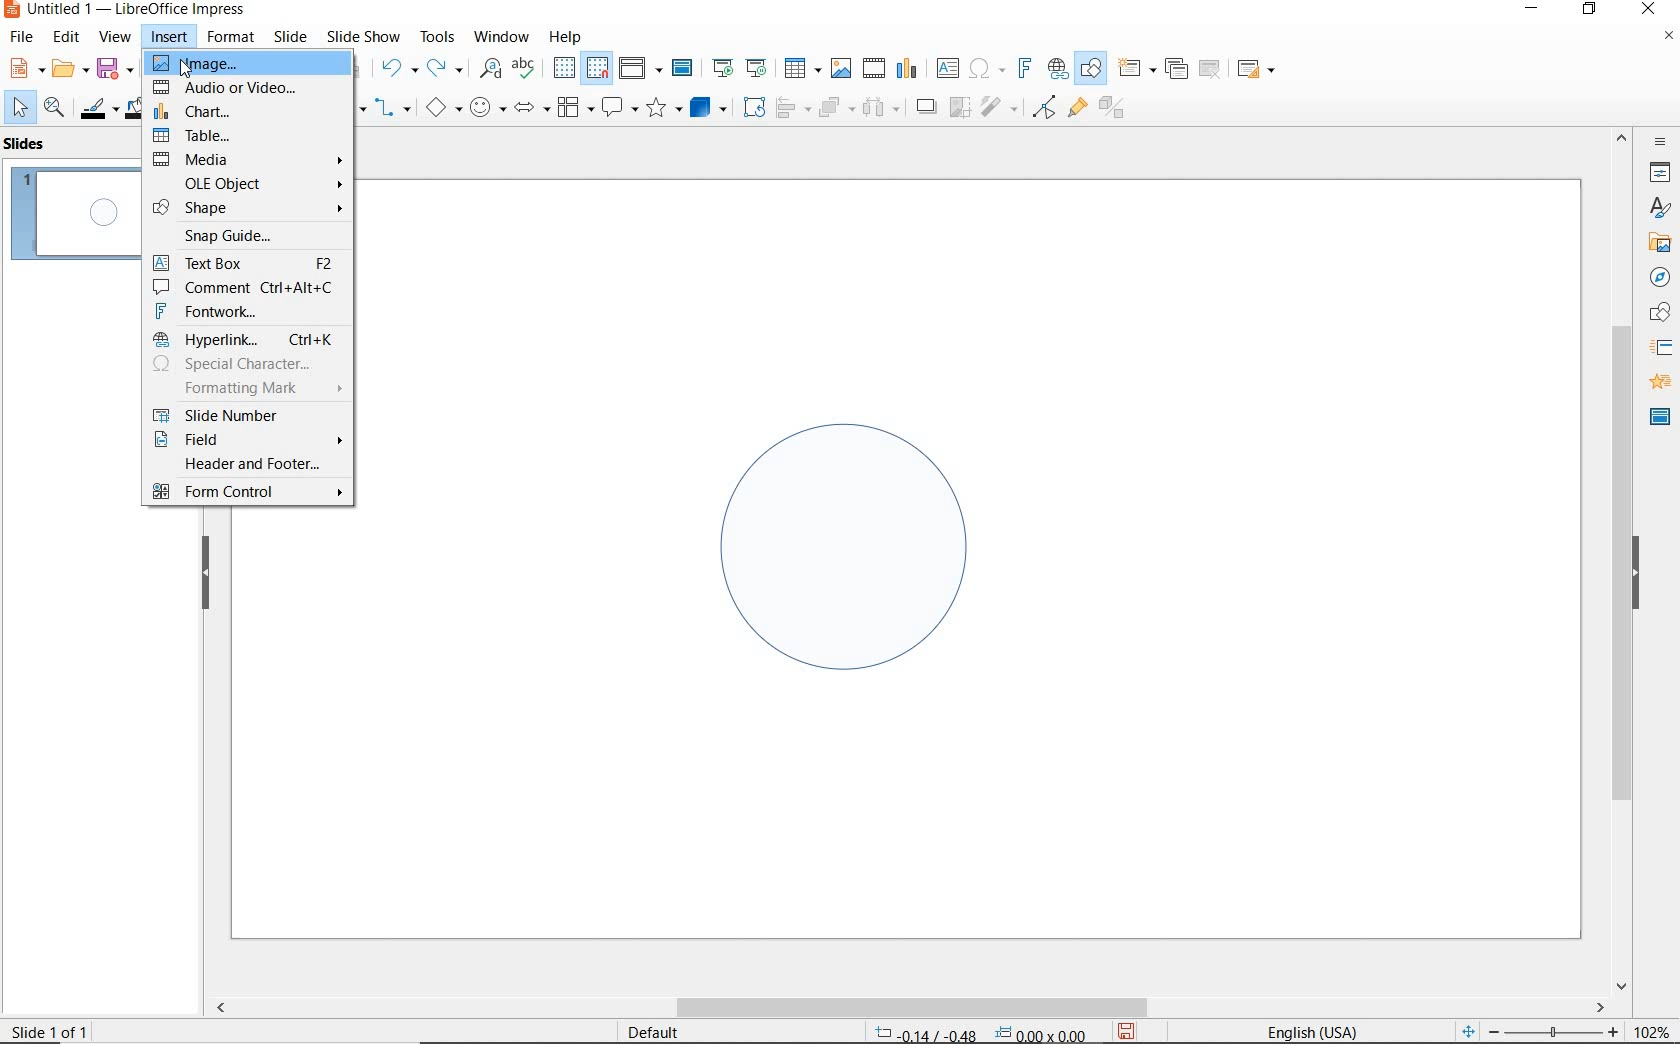  What do you see at coordinates (978, 1034) in the screenshot?
I see `coordinates` at bounding box center [978, 1034].